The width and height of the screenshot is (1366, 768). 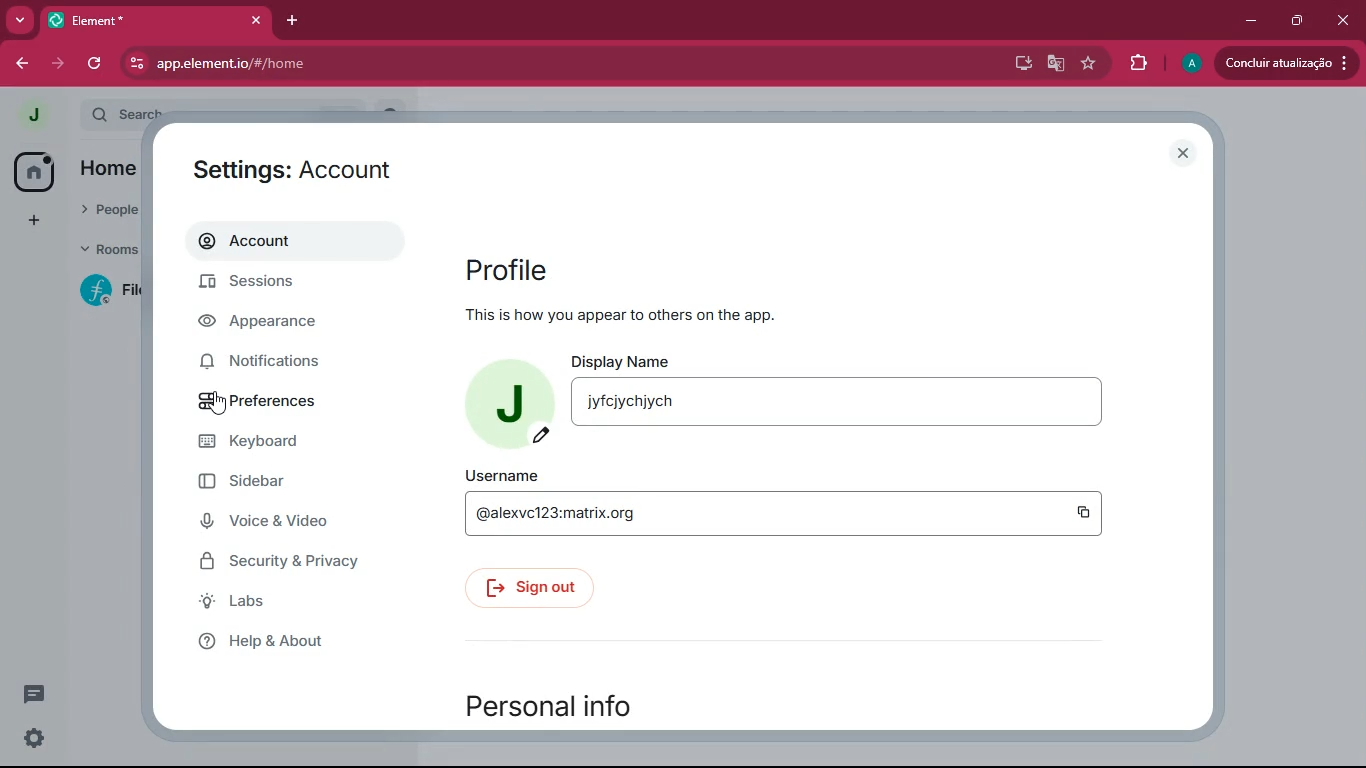 What do you see at coordinates (1087, 65) in the screenshot?
I see `favourite` at bounding box center [1087, 65].